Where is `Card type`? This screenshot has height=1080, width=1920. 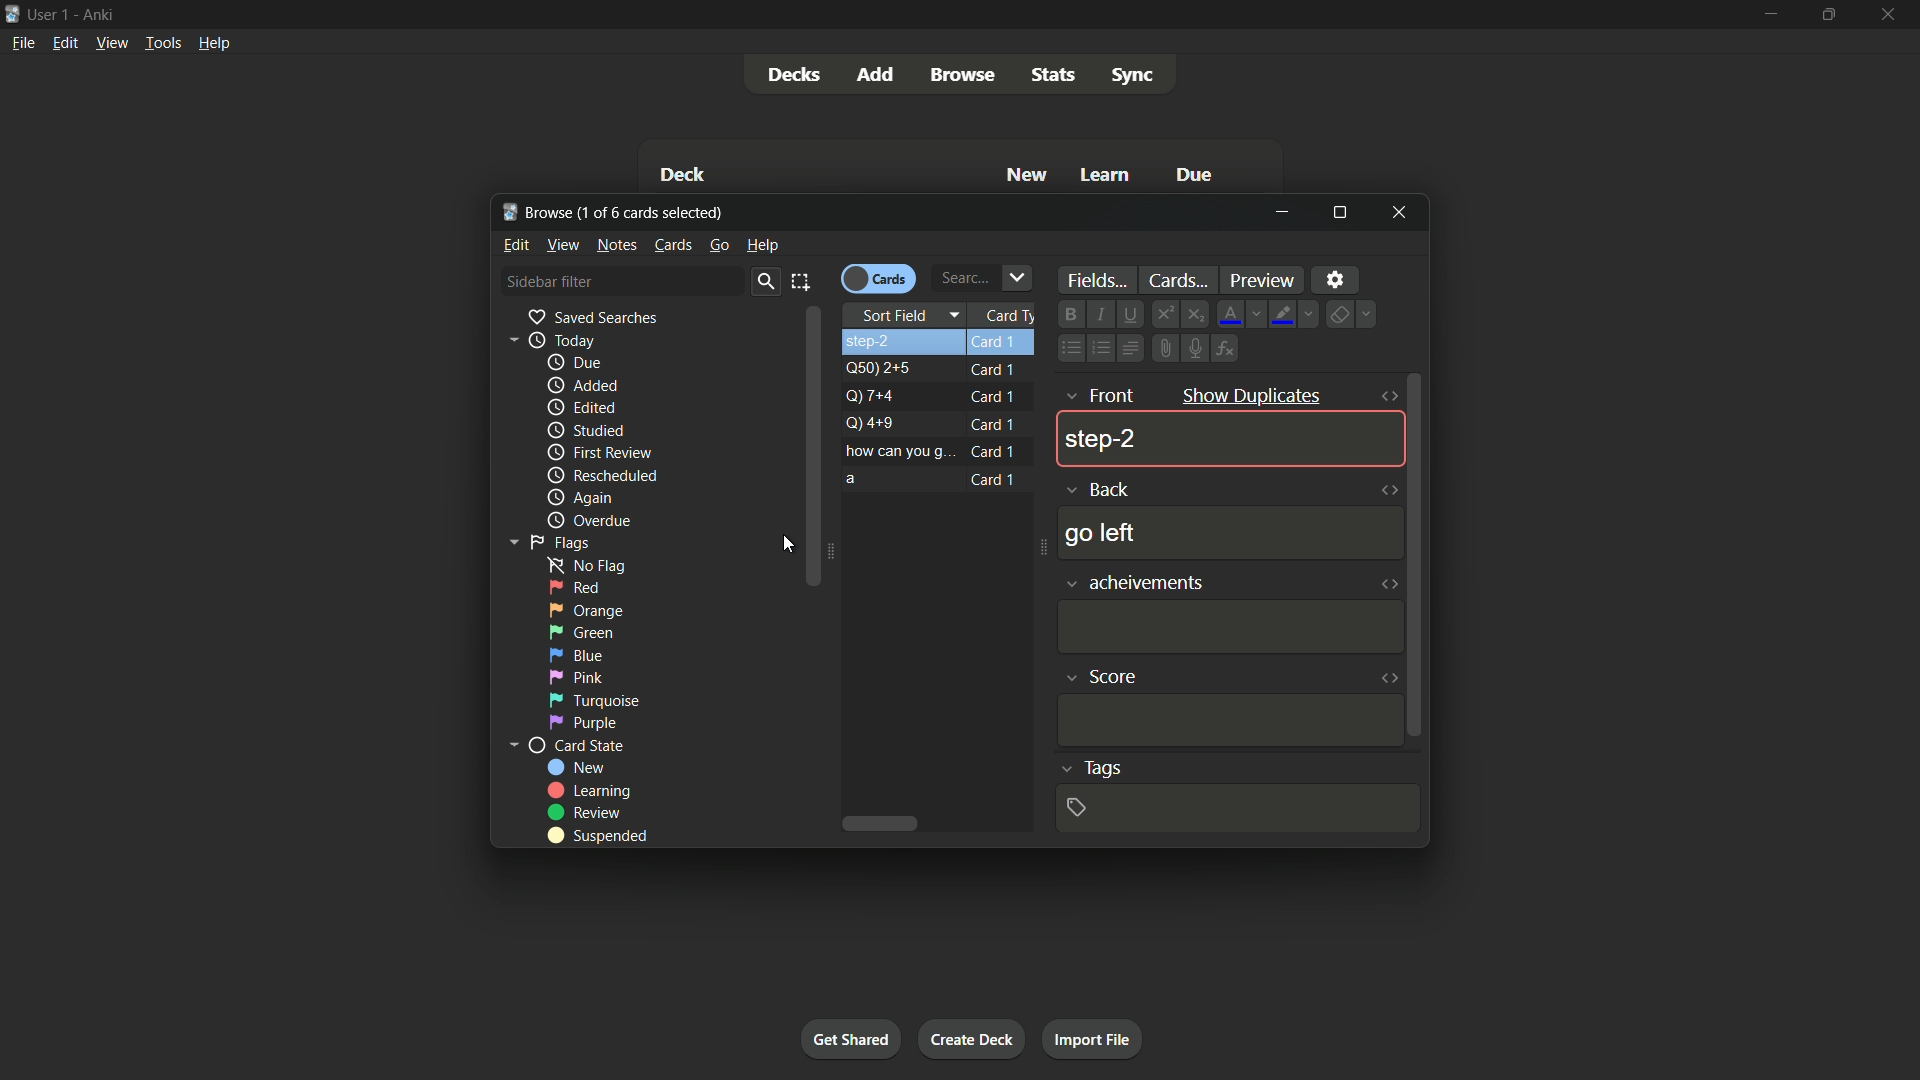
Card type is located at coordinates (1008, 316).